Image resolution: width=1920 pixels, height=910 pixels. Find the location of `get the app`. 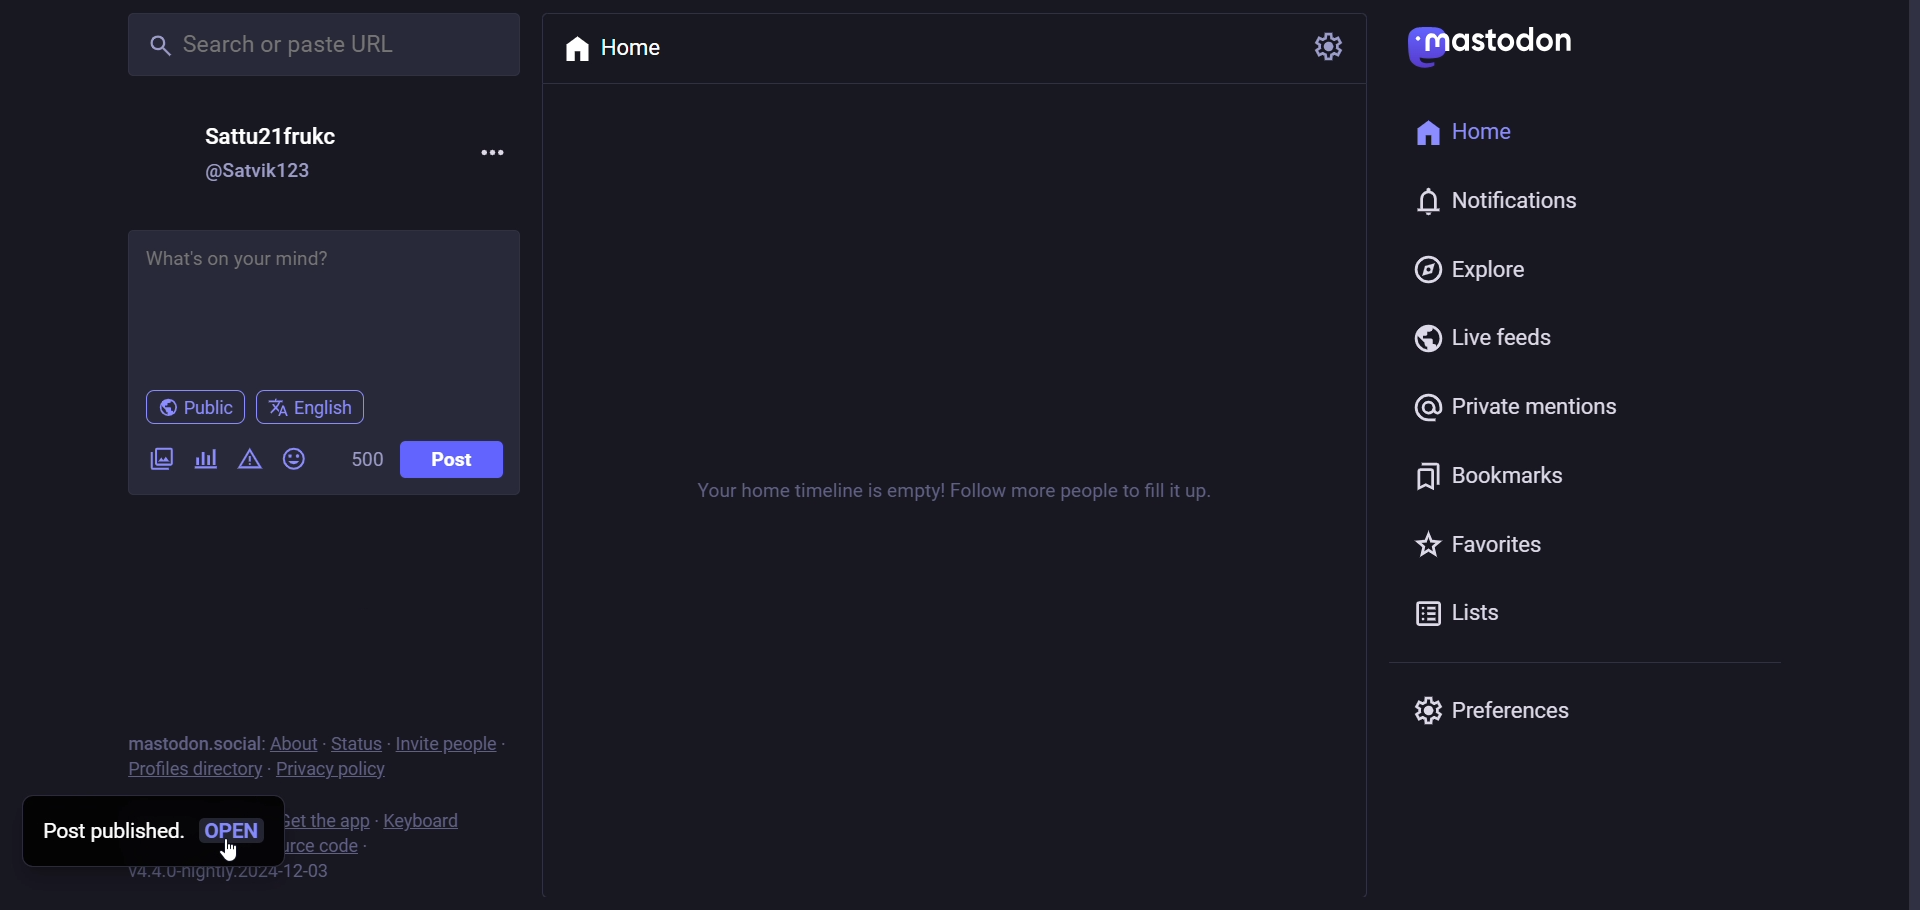

get the app is located at coordinates (330, 819).